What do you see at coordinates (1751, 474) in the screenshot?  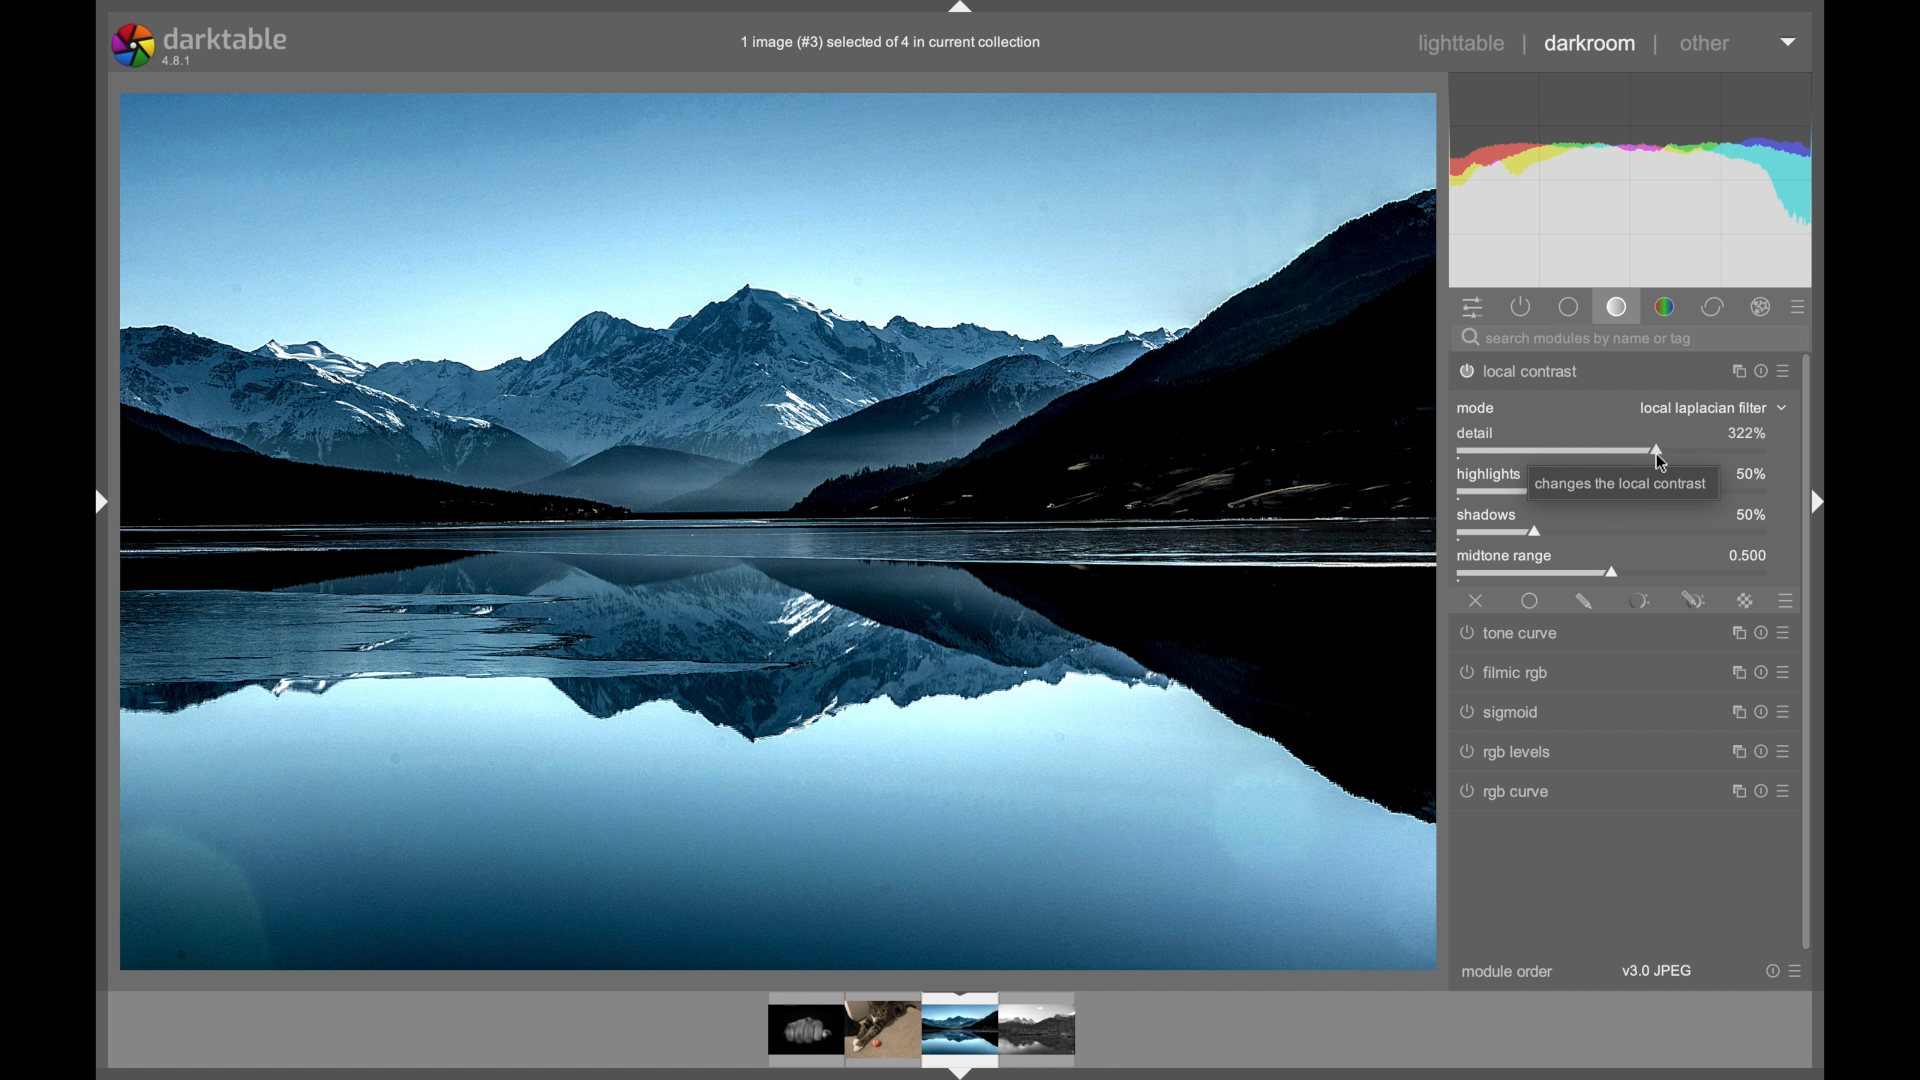 I see `` at bounding box center [1751, 474].